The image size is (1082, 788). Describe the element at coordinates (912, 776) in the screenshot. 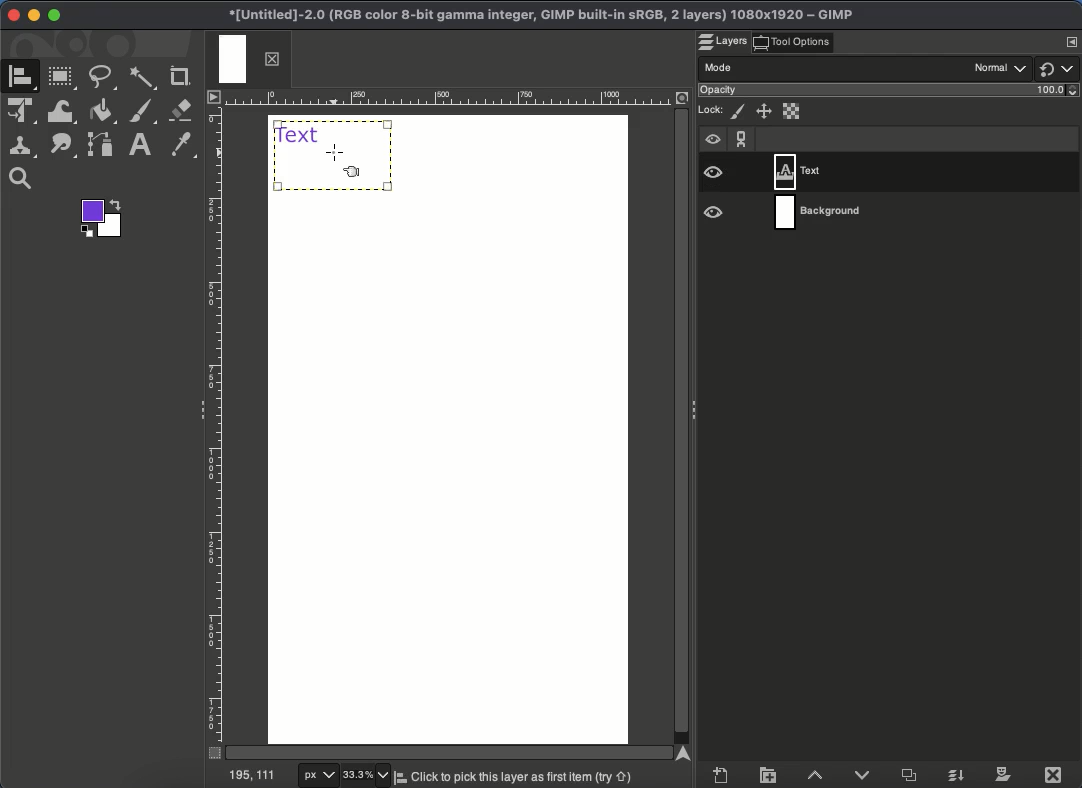

I see `Duplicate` at that location.